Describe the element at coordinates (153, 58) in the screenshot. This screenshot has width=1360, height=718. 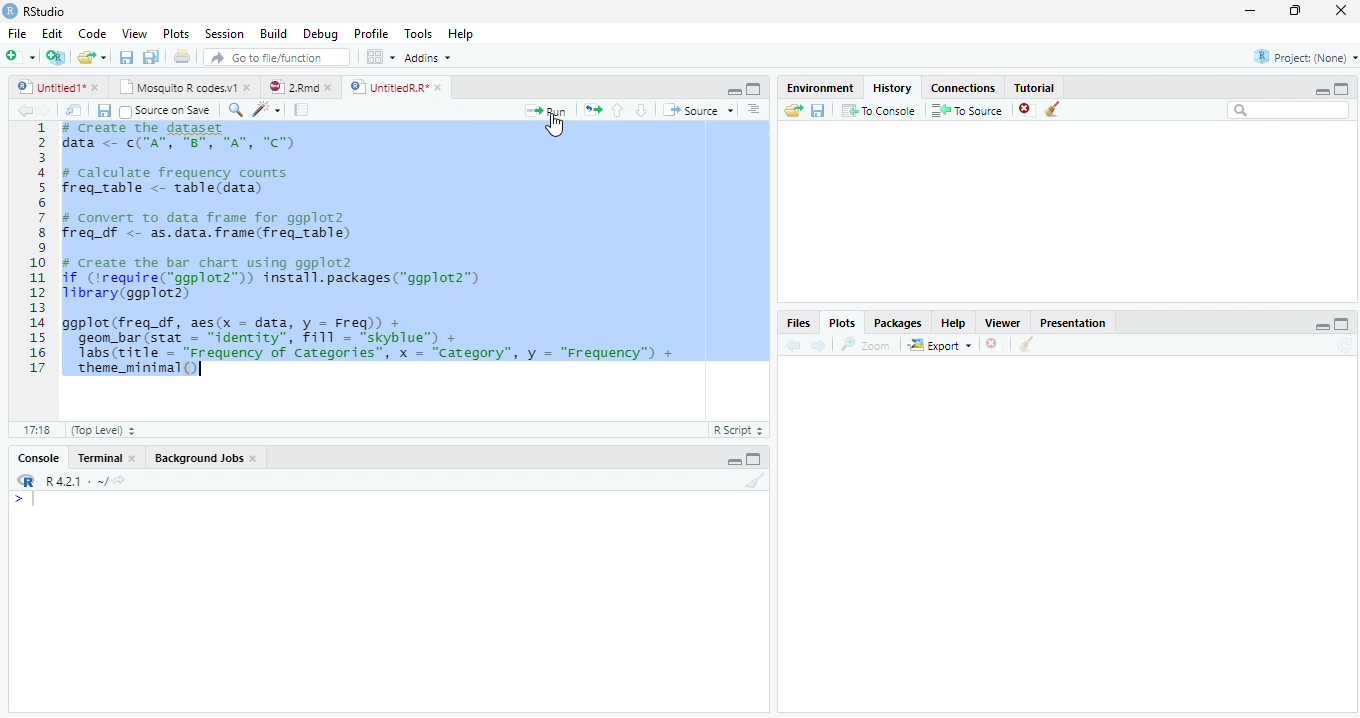
I see `Save all` at that location.